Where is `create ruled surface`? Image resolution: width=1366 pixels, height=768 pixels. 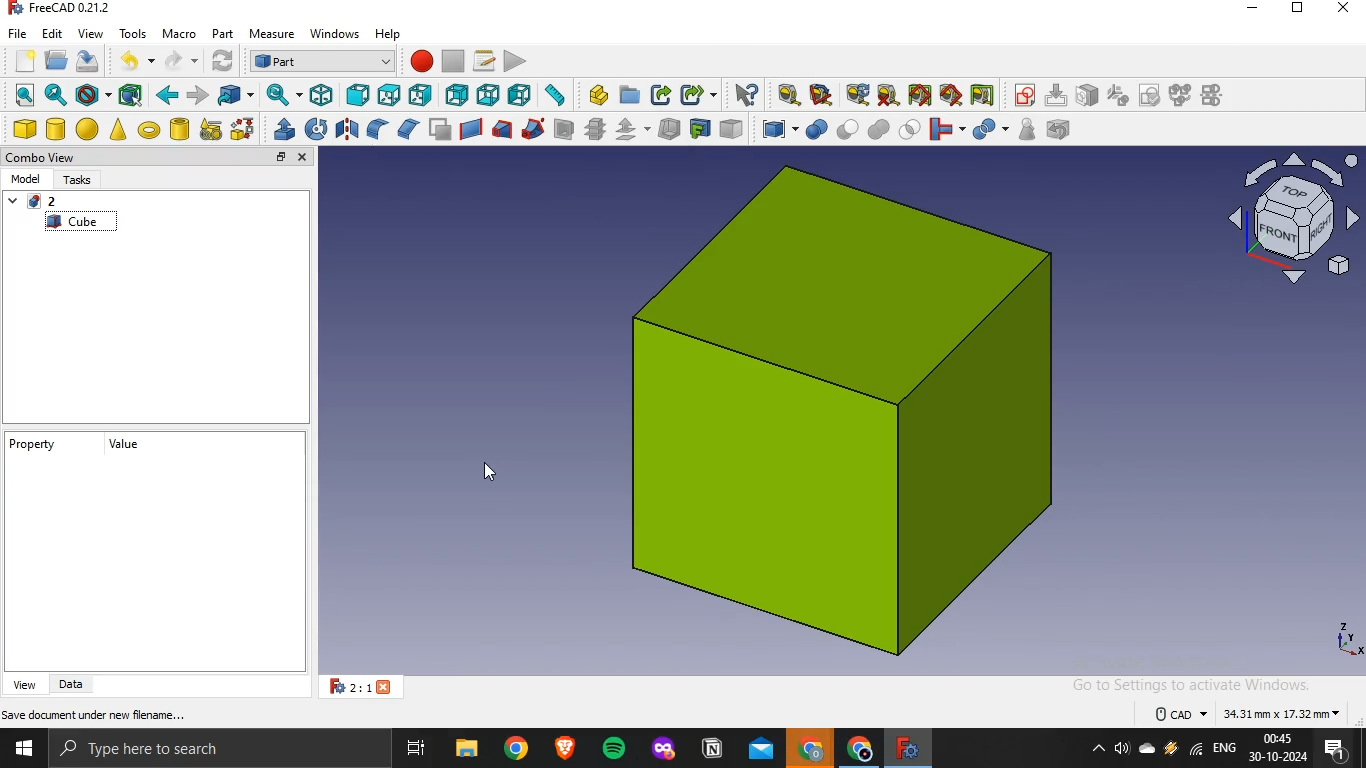
create ruled surface is located at coordinates (471, 129).